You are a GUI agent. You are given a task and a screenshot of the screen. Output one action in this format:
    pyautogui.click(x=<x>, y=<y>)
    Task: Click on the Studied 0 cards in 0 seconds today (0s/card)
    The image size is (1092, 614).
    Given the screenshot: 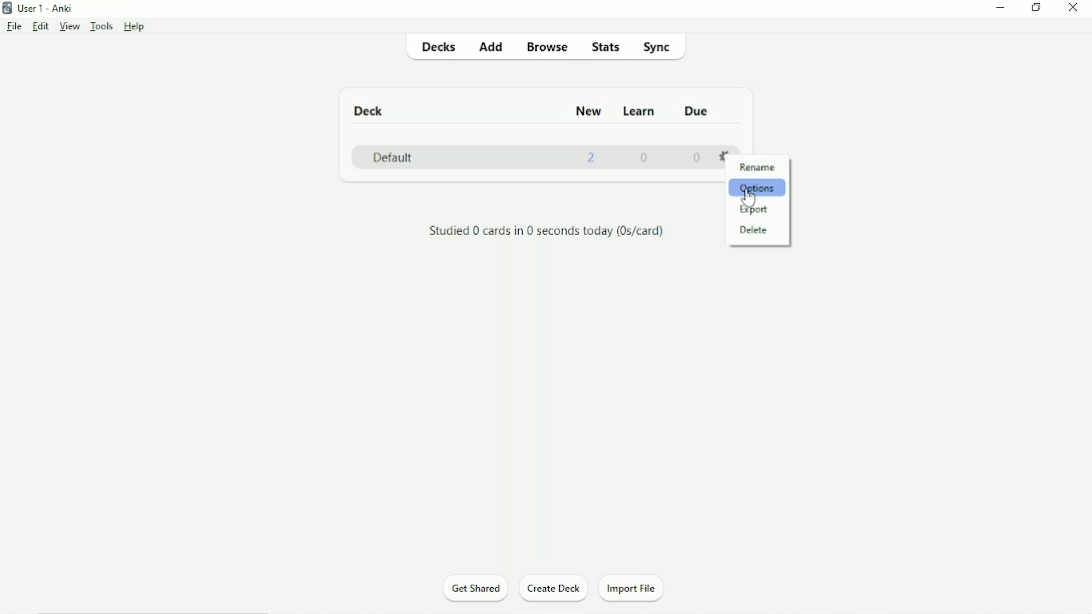 What is the action you would take?
    pyautogui.click(x=546, y=230)
    